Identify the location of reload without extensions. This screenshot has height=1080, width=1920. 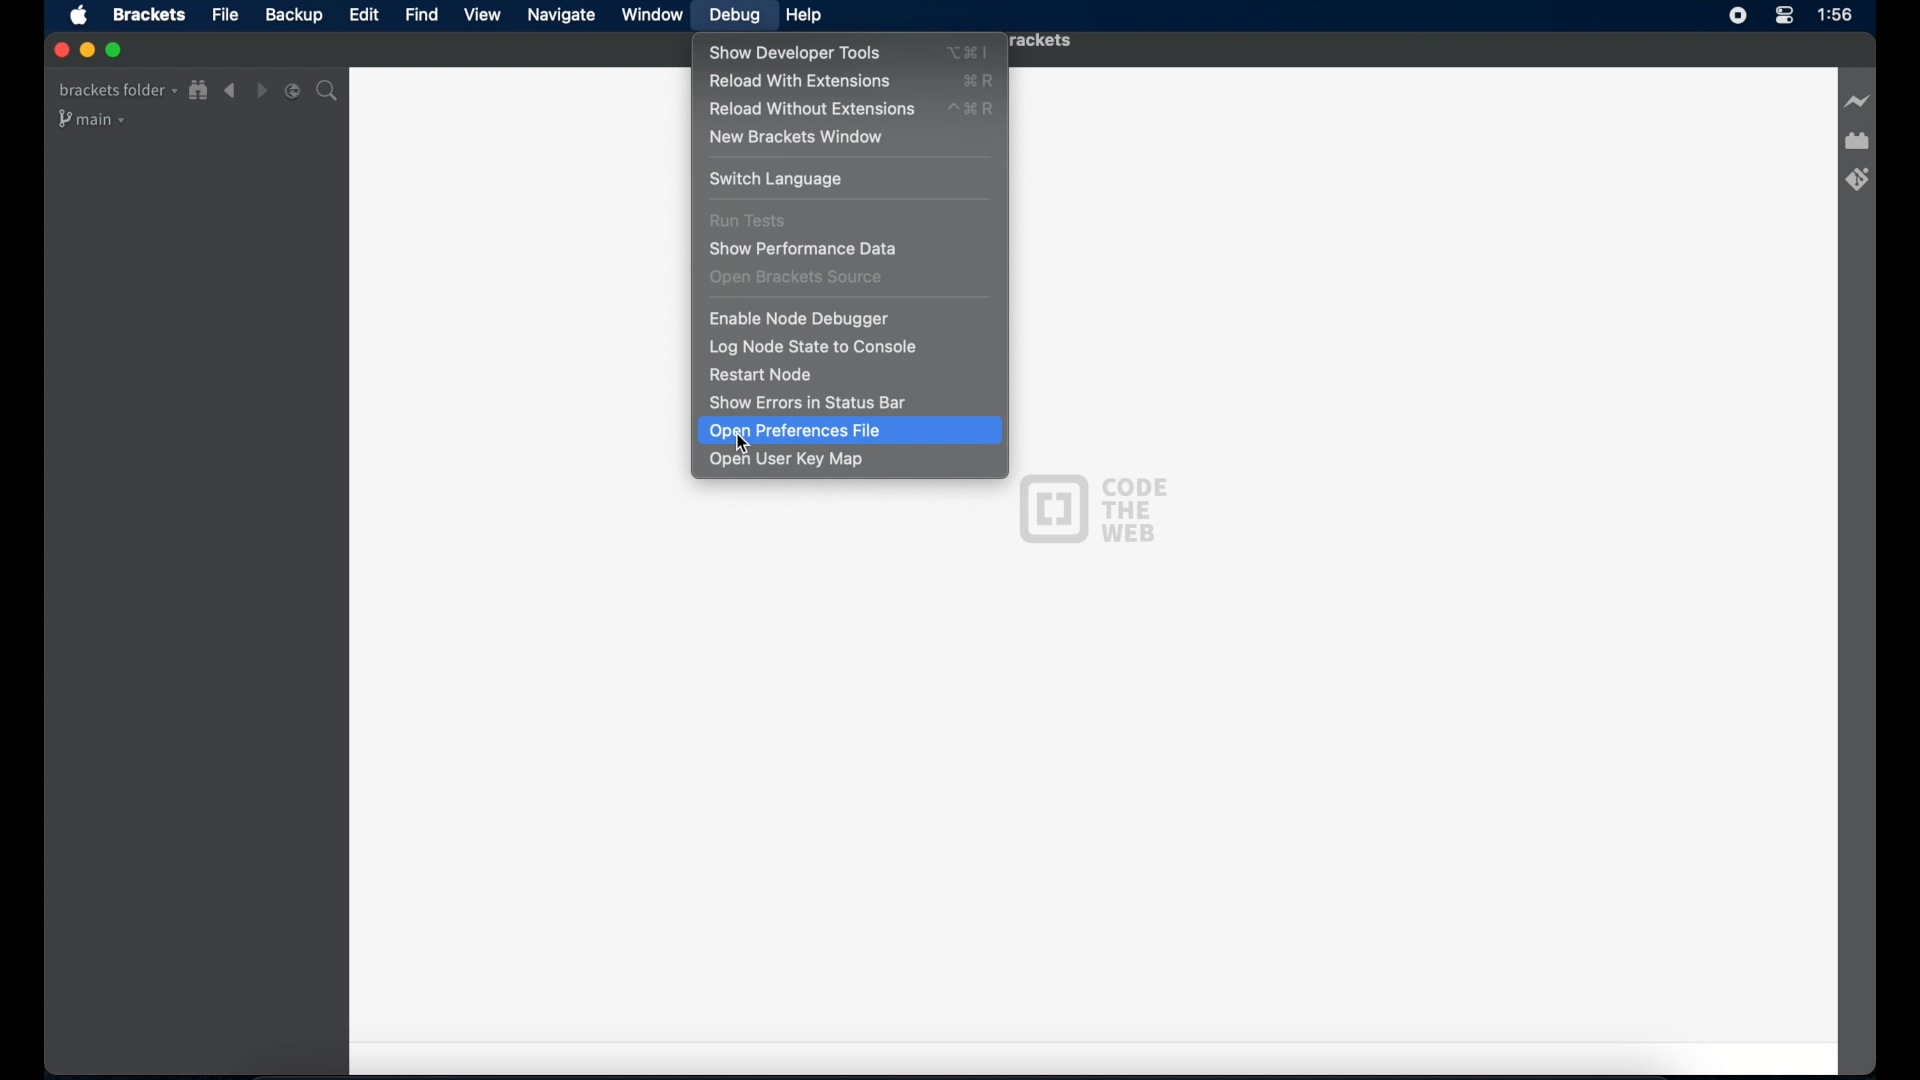
(813, 109).